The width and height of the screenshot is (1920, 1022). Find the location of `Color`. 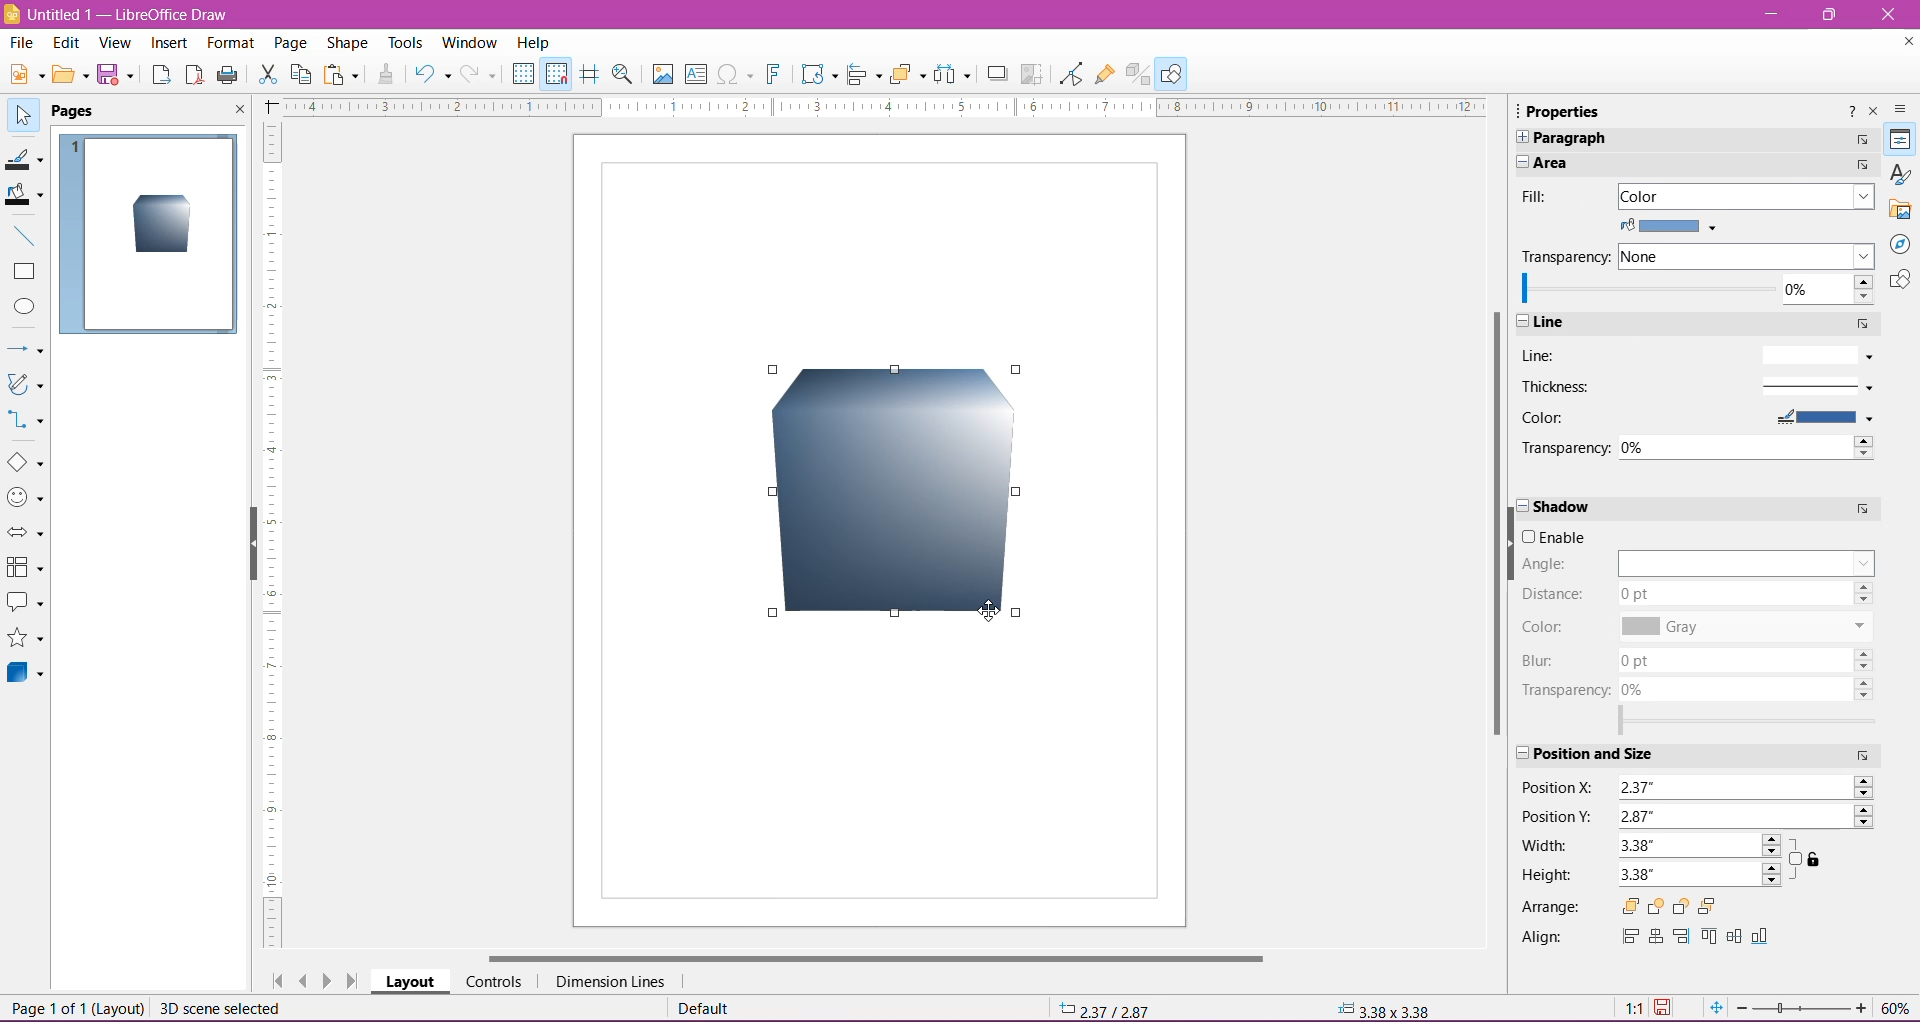

Color is located at coordinates (1547, 626).